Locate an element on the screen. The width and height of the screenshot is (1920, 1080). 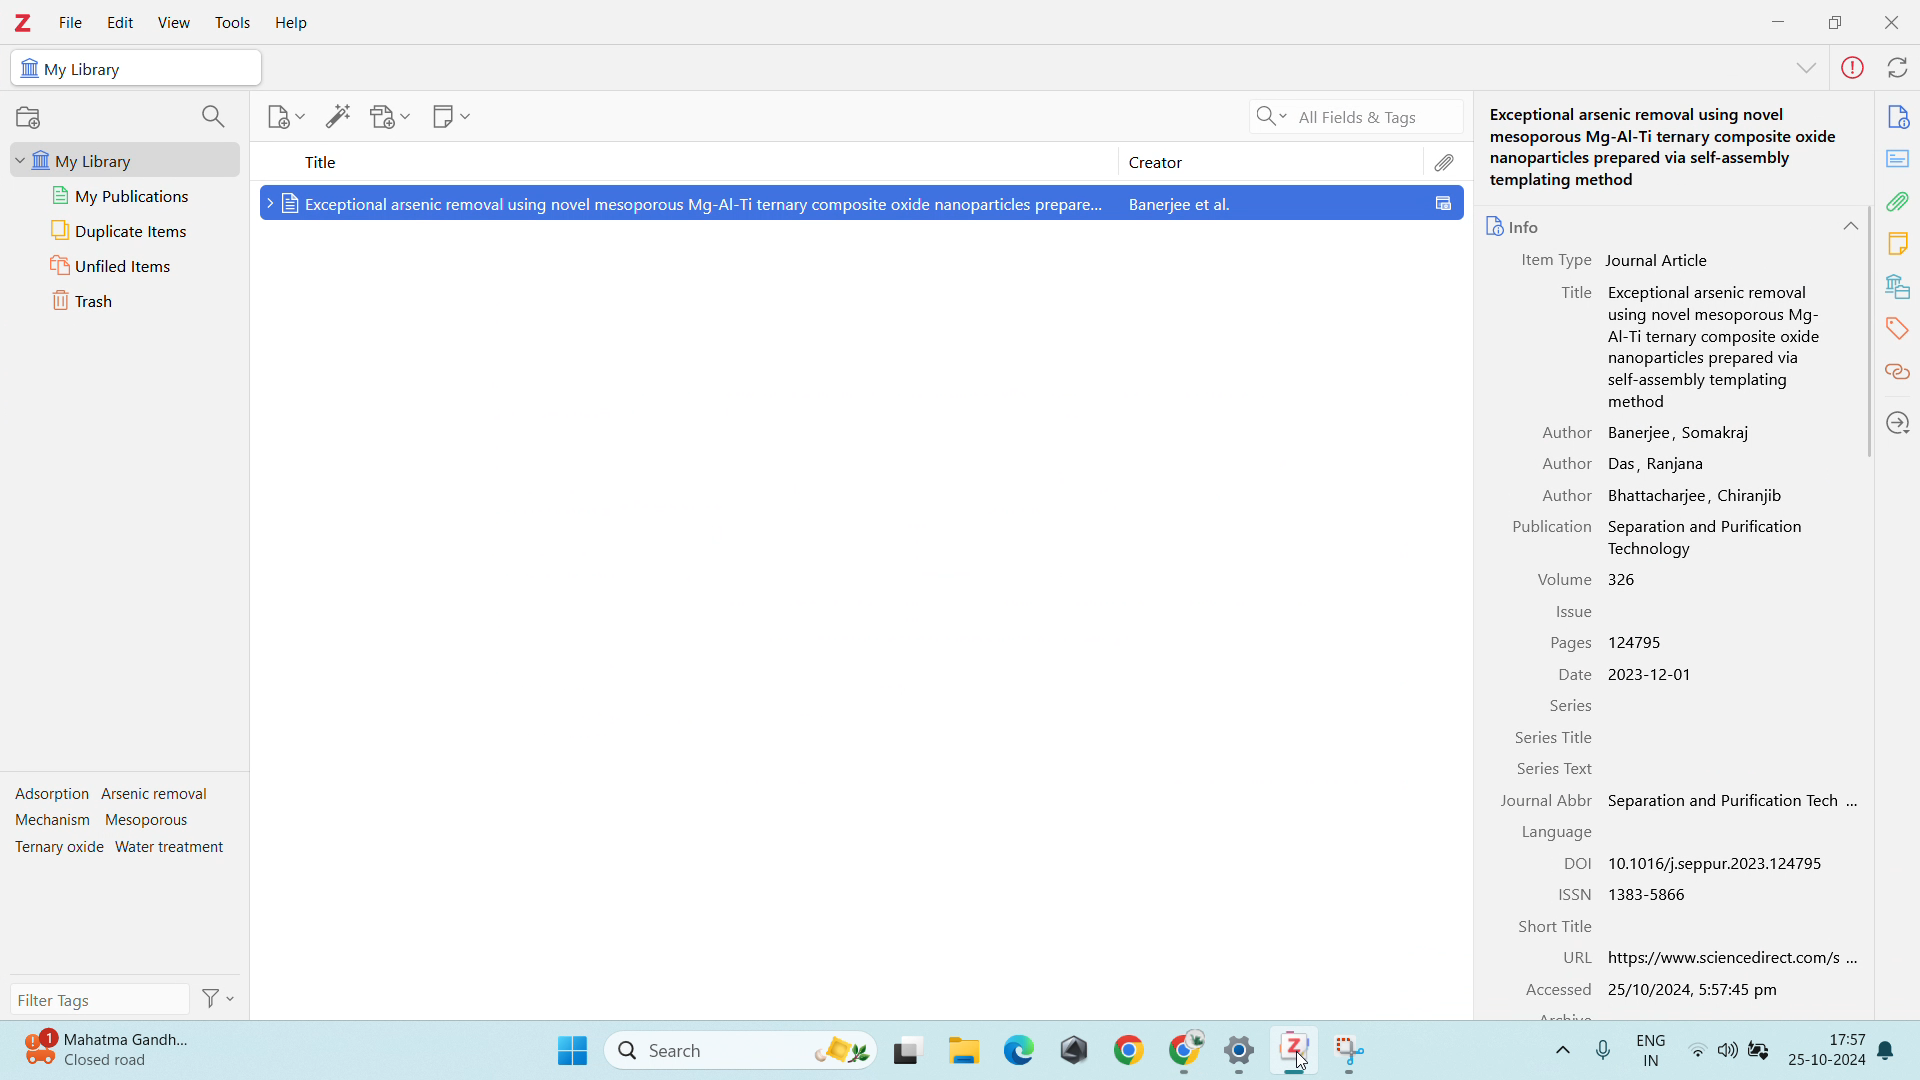
locate is located at coordinates (1899, 422).